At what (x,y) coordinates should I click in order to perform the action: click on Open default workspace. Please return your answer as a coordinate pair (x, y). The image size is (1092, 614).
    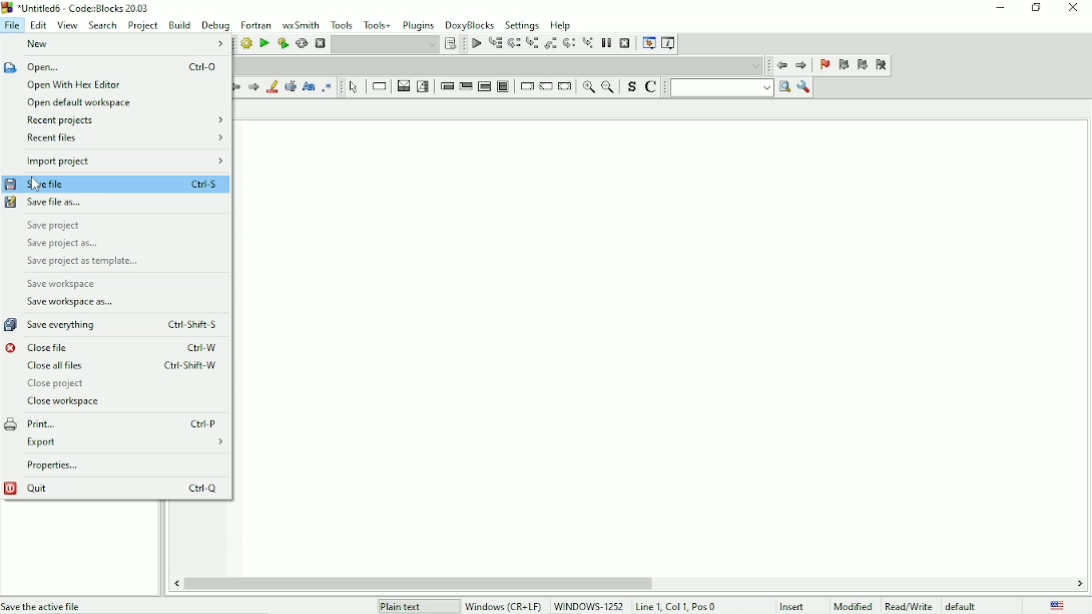
    Looking at the image, I should click on (83, 103).